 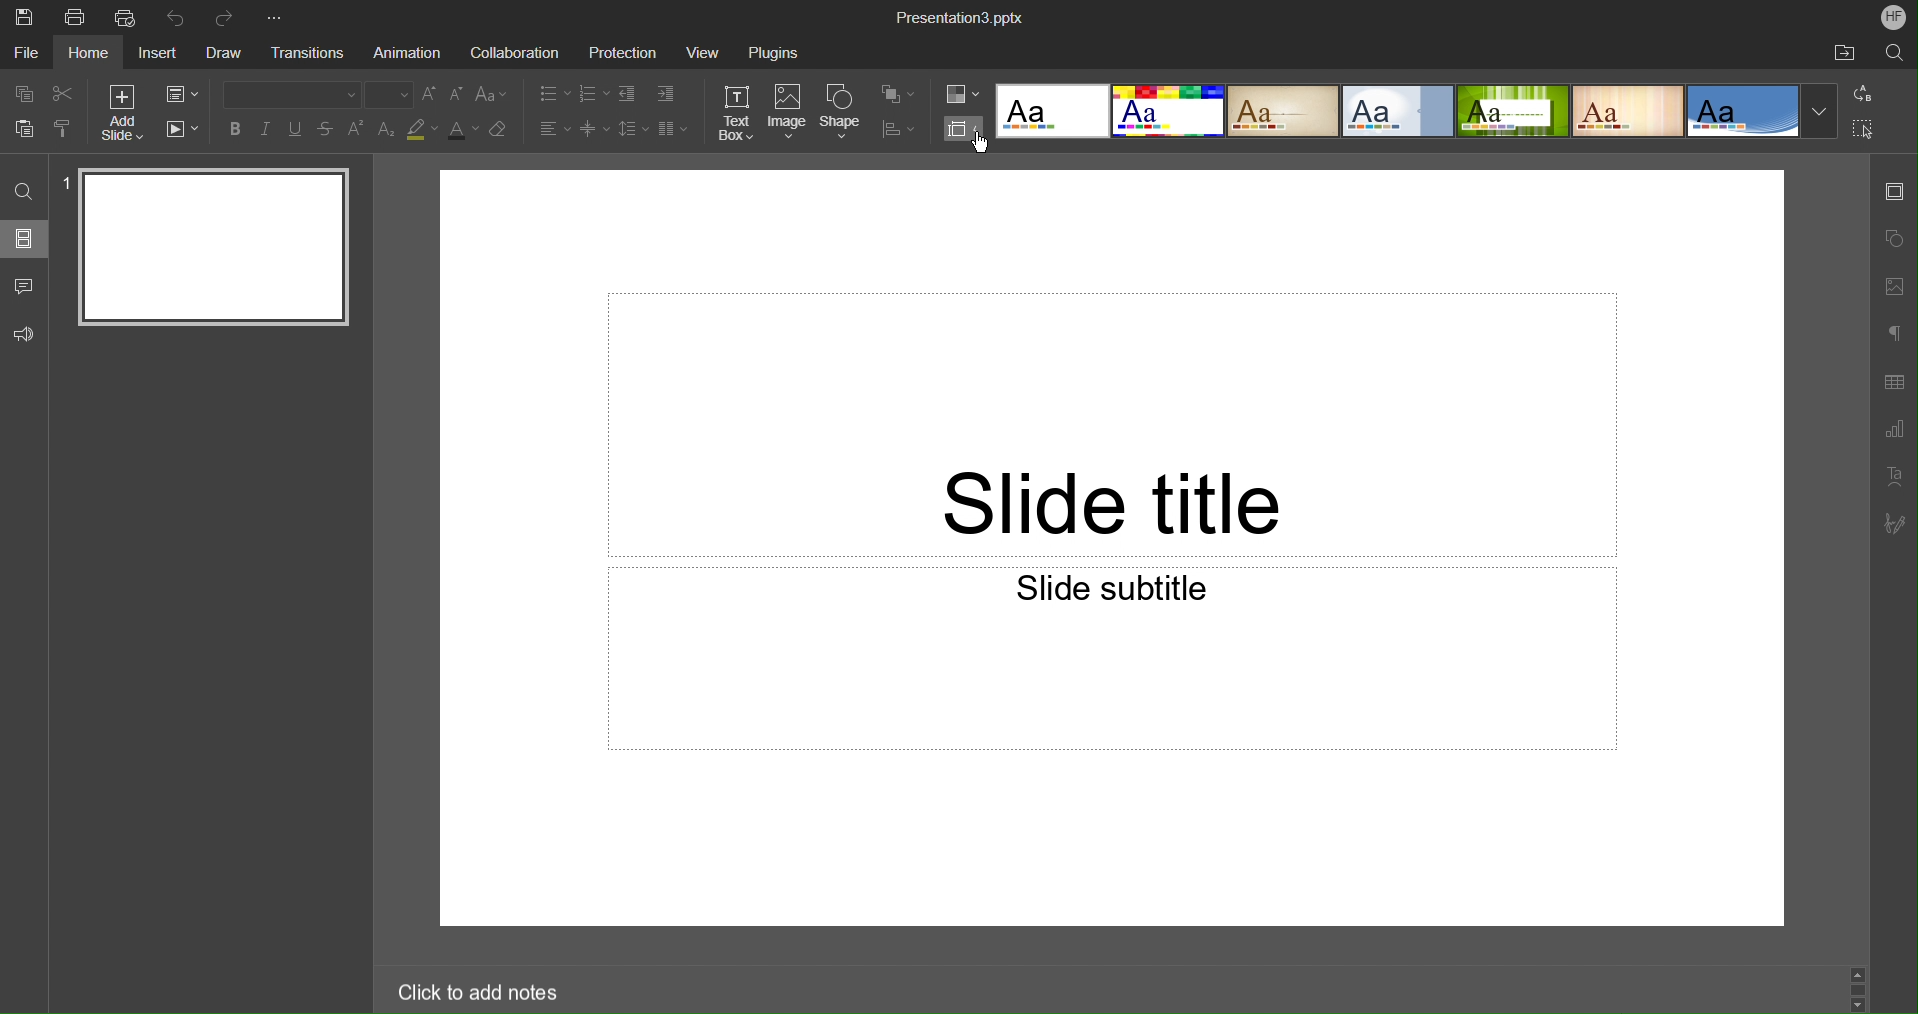 What do you see at coordinates (469, 989) in the screenshot?
I see `Click to add notes` at bounding box center [469, 989].